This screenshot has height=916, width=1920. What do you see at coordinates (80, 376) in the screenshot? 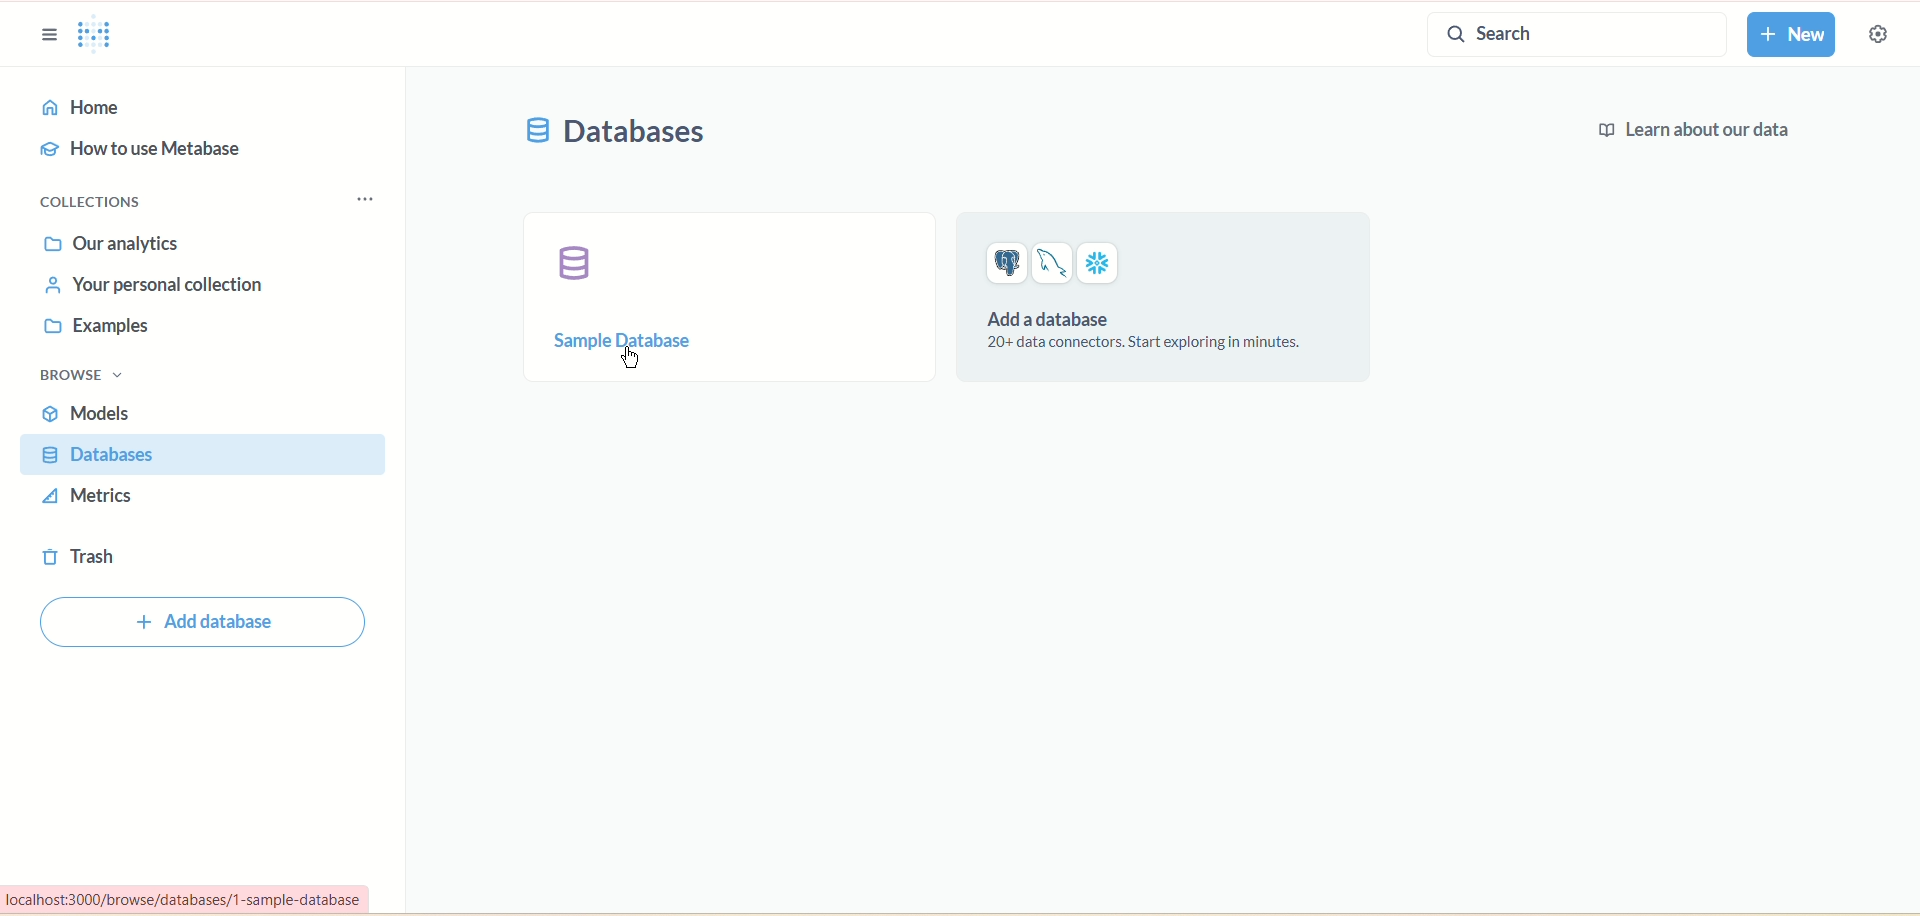
I see `browse` at bounding box center [80, 376].